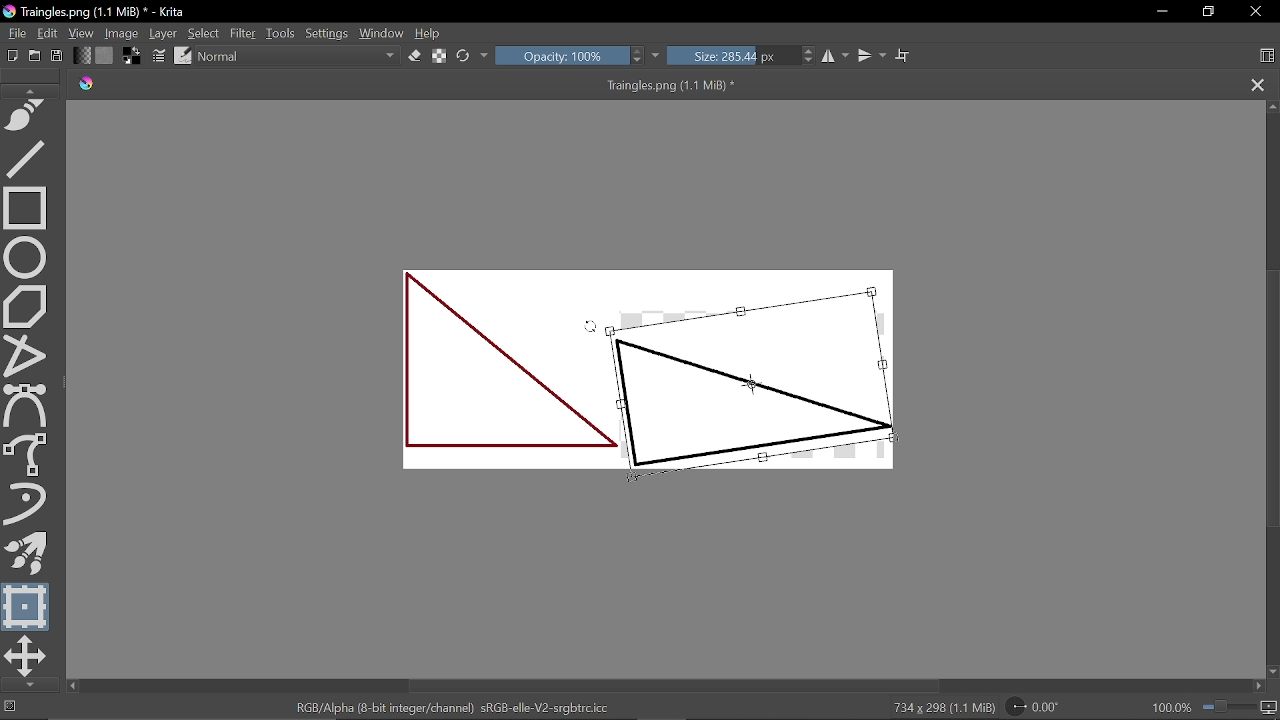 The width and height of the screenshot is (1280, 720). What do you see at coordinates (750, 383) in the screenshot?
I see `Selected part of the image` at bounding box center [750, 383].